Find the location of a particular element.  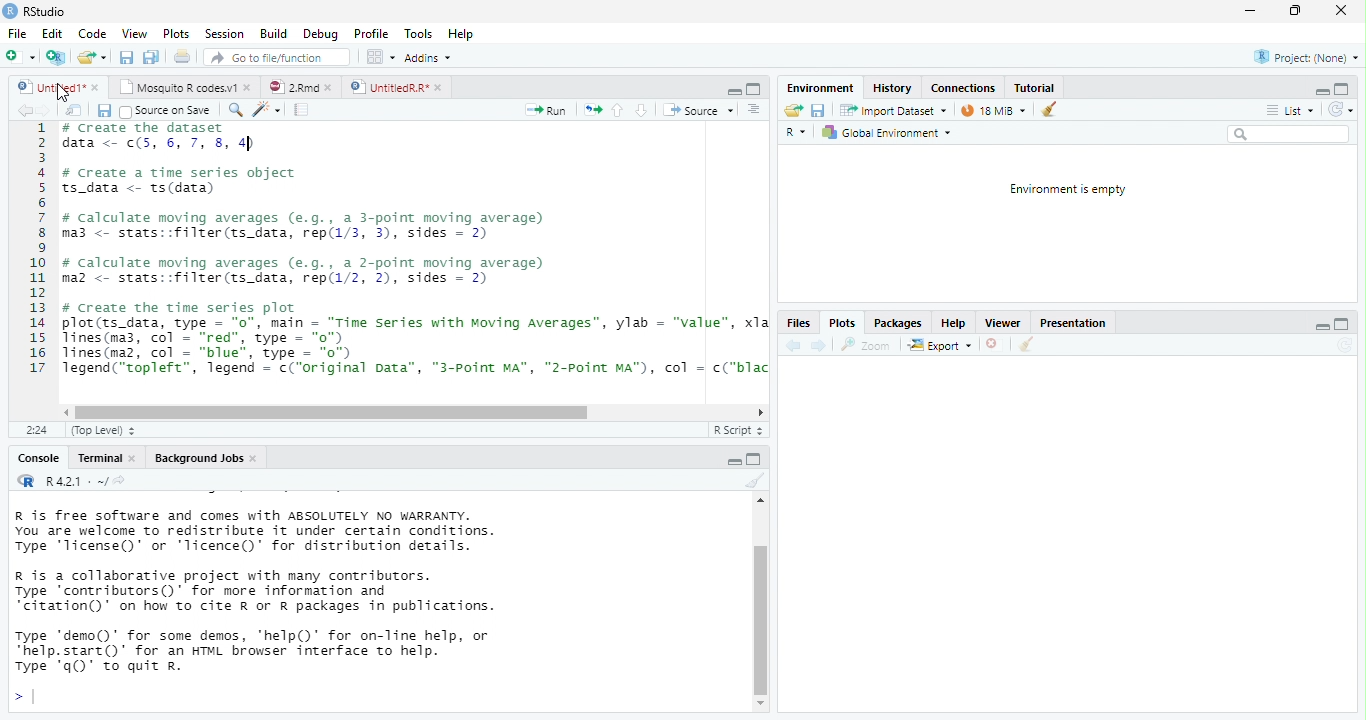

back is located at coordinates (24, 110).